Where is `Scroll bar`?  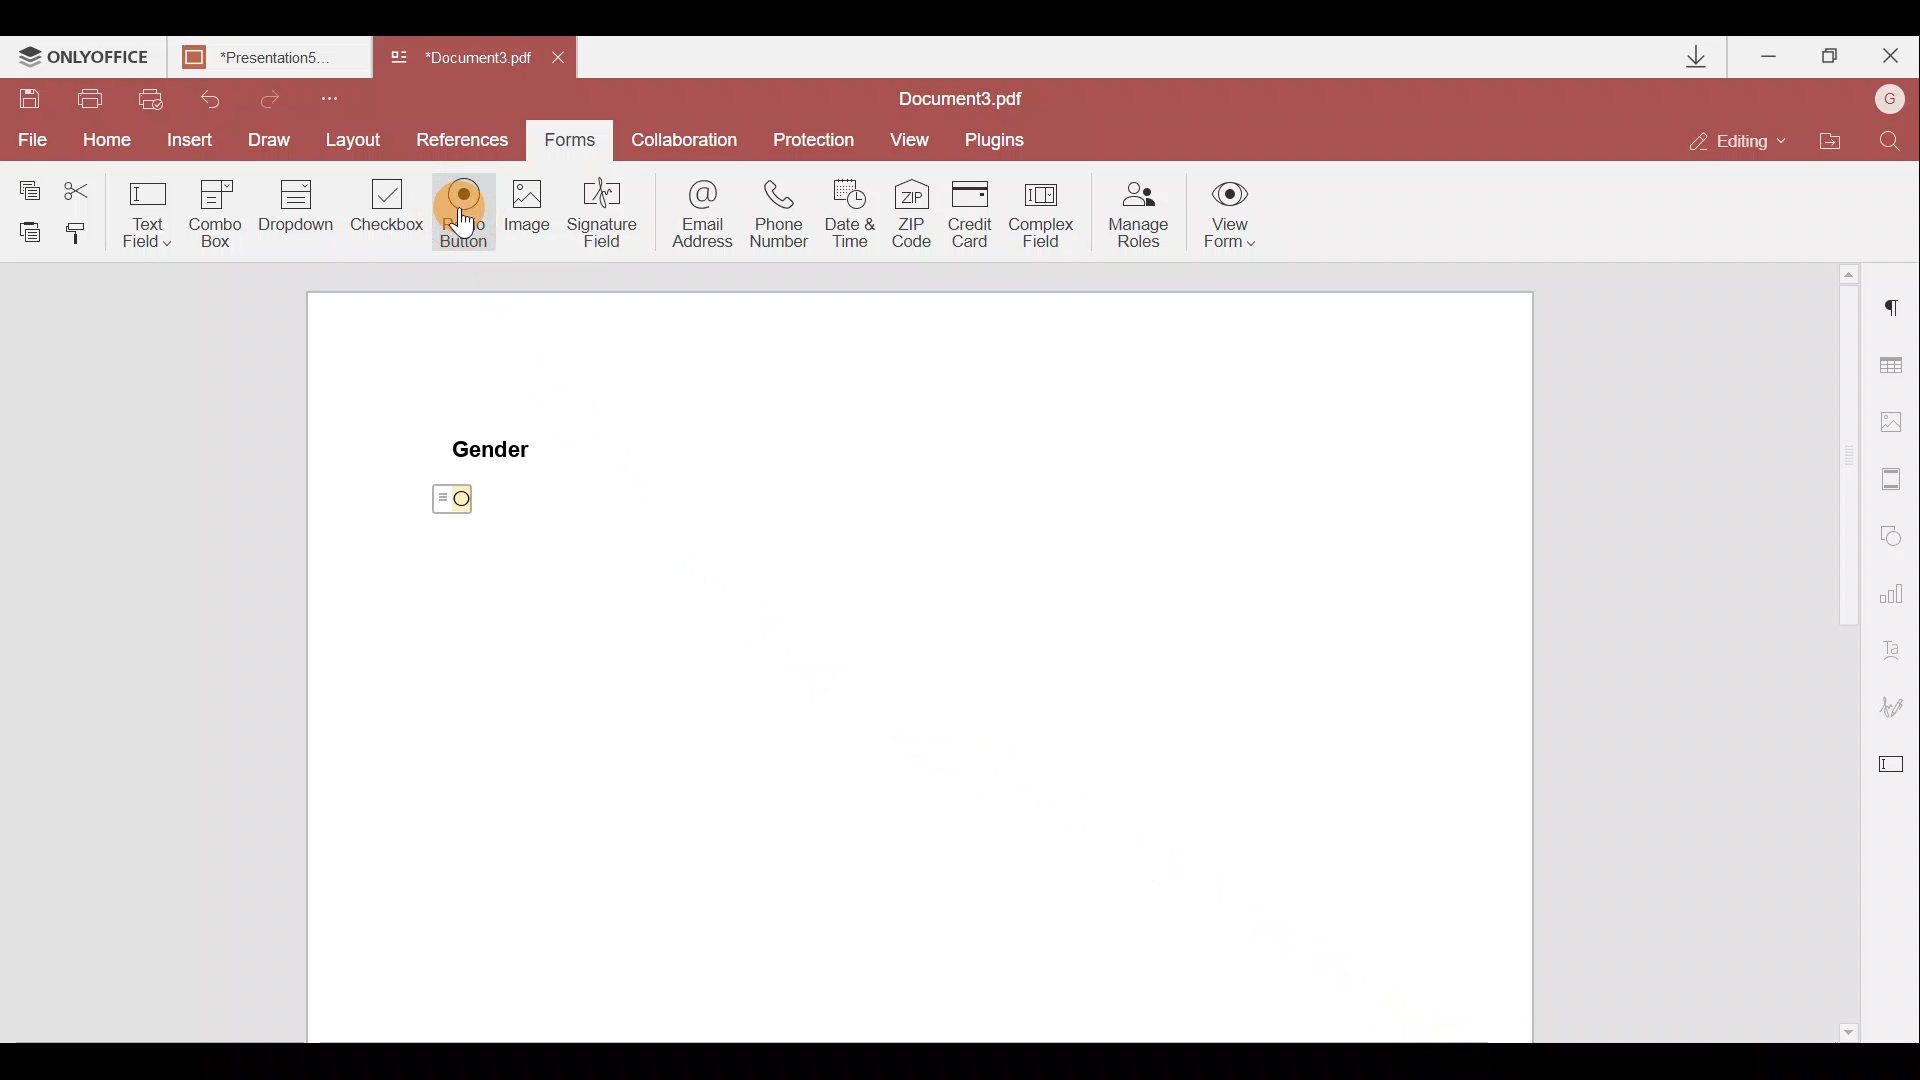
Scroll bar is located at coordinates (1832, 654).